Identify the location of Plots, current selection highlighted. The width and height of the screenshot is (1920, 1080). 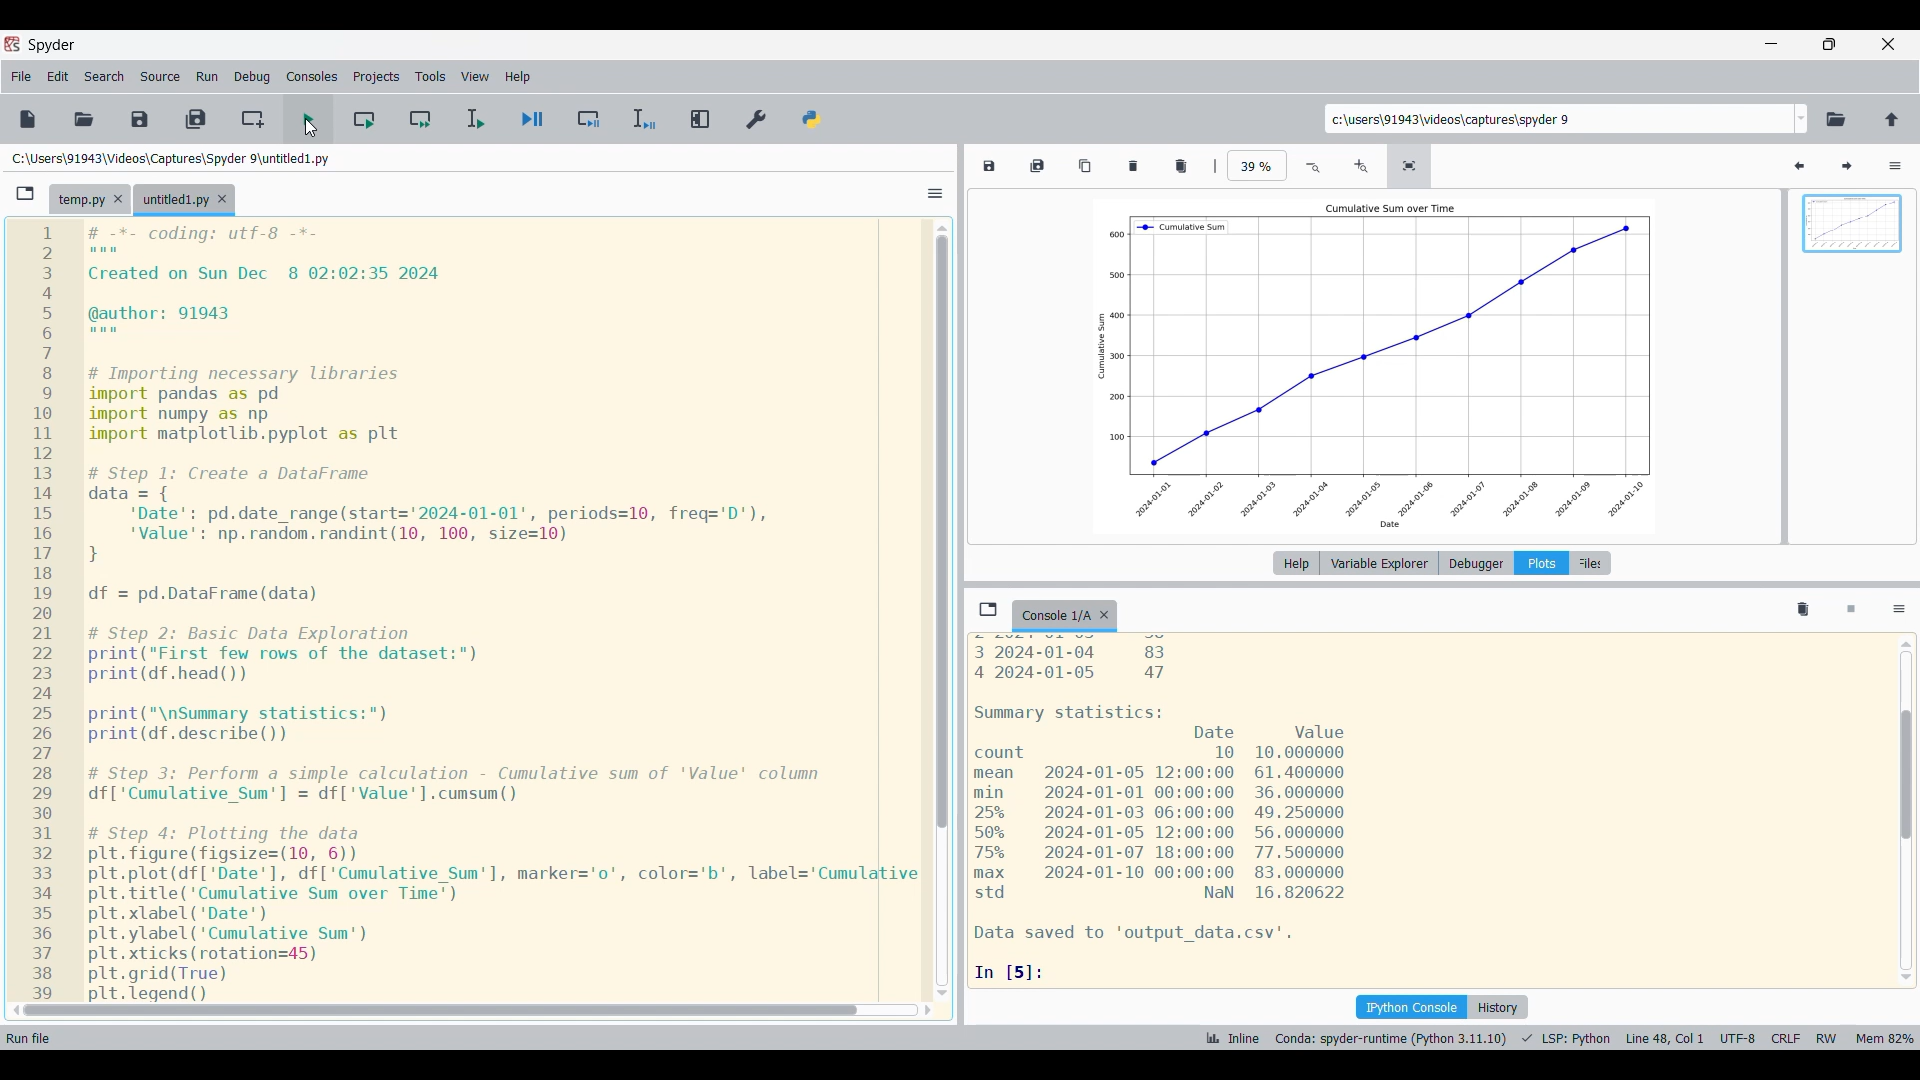
(1543, 563).